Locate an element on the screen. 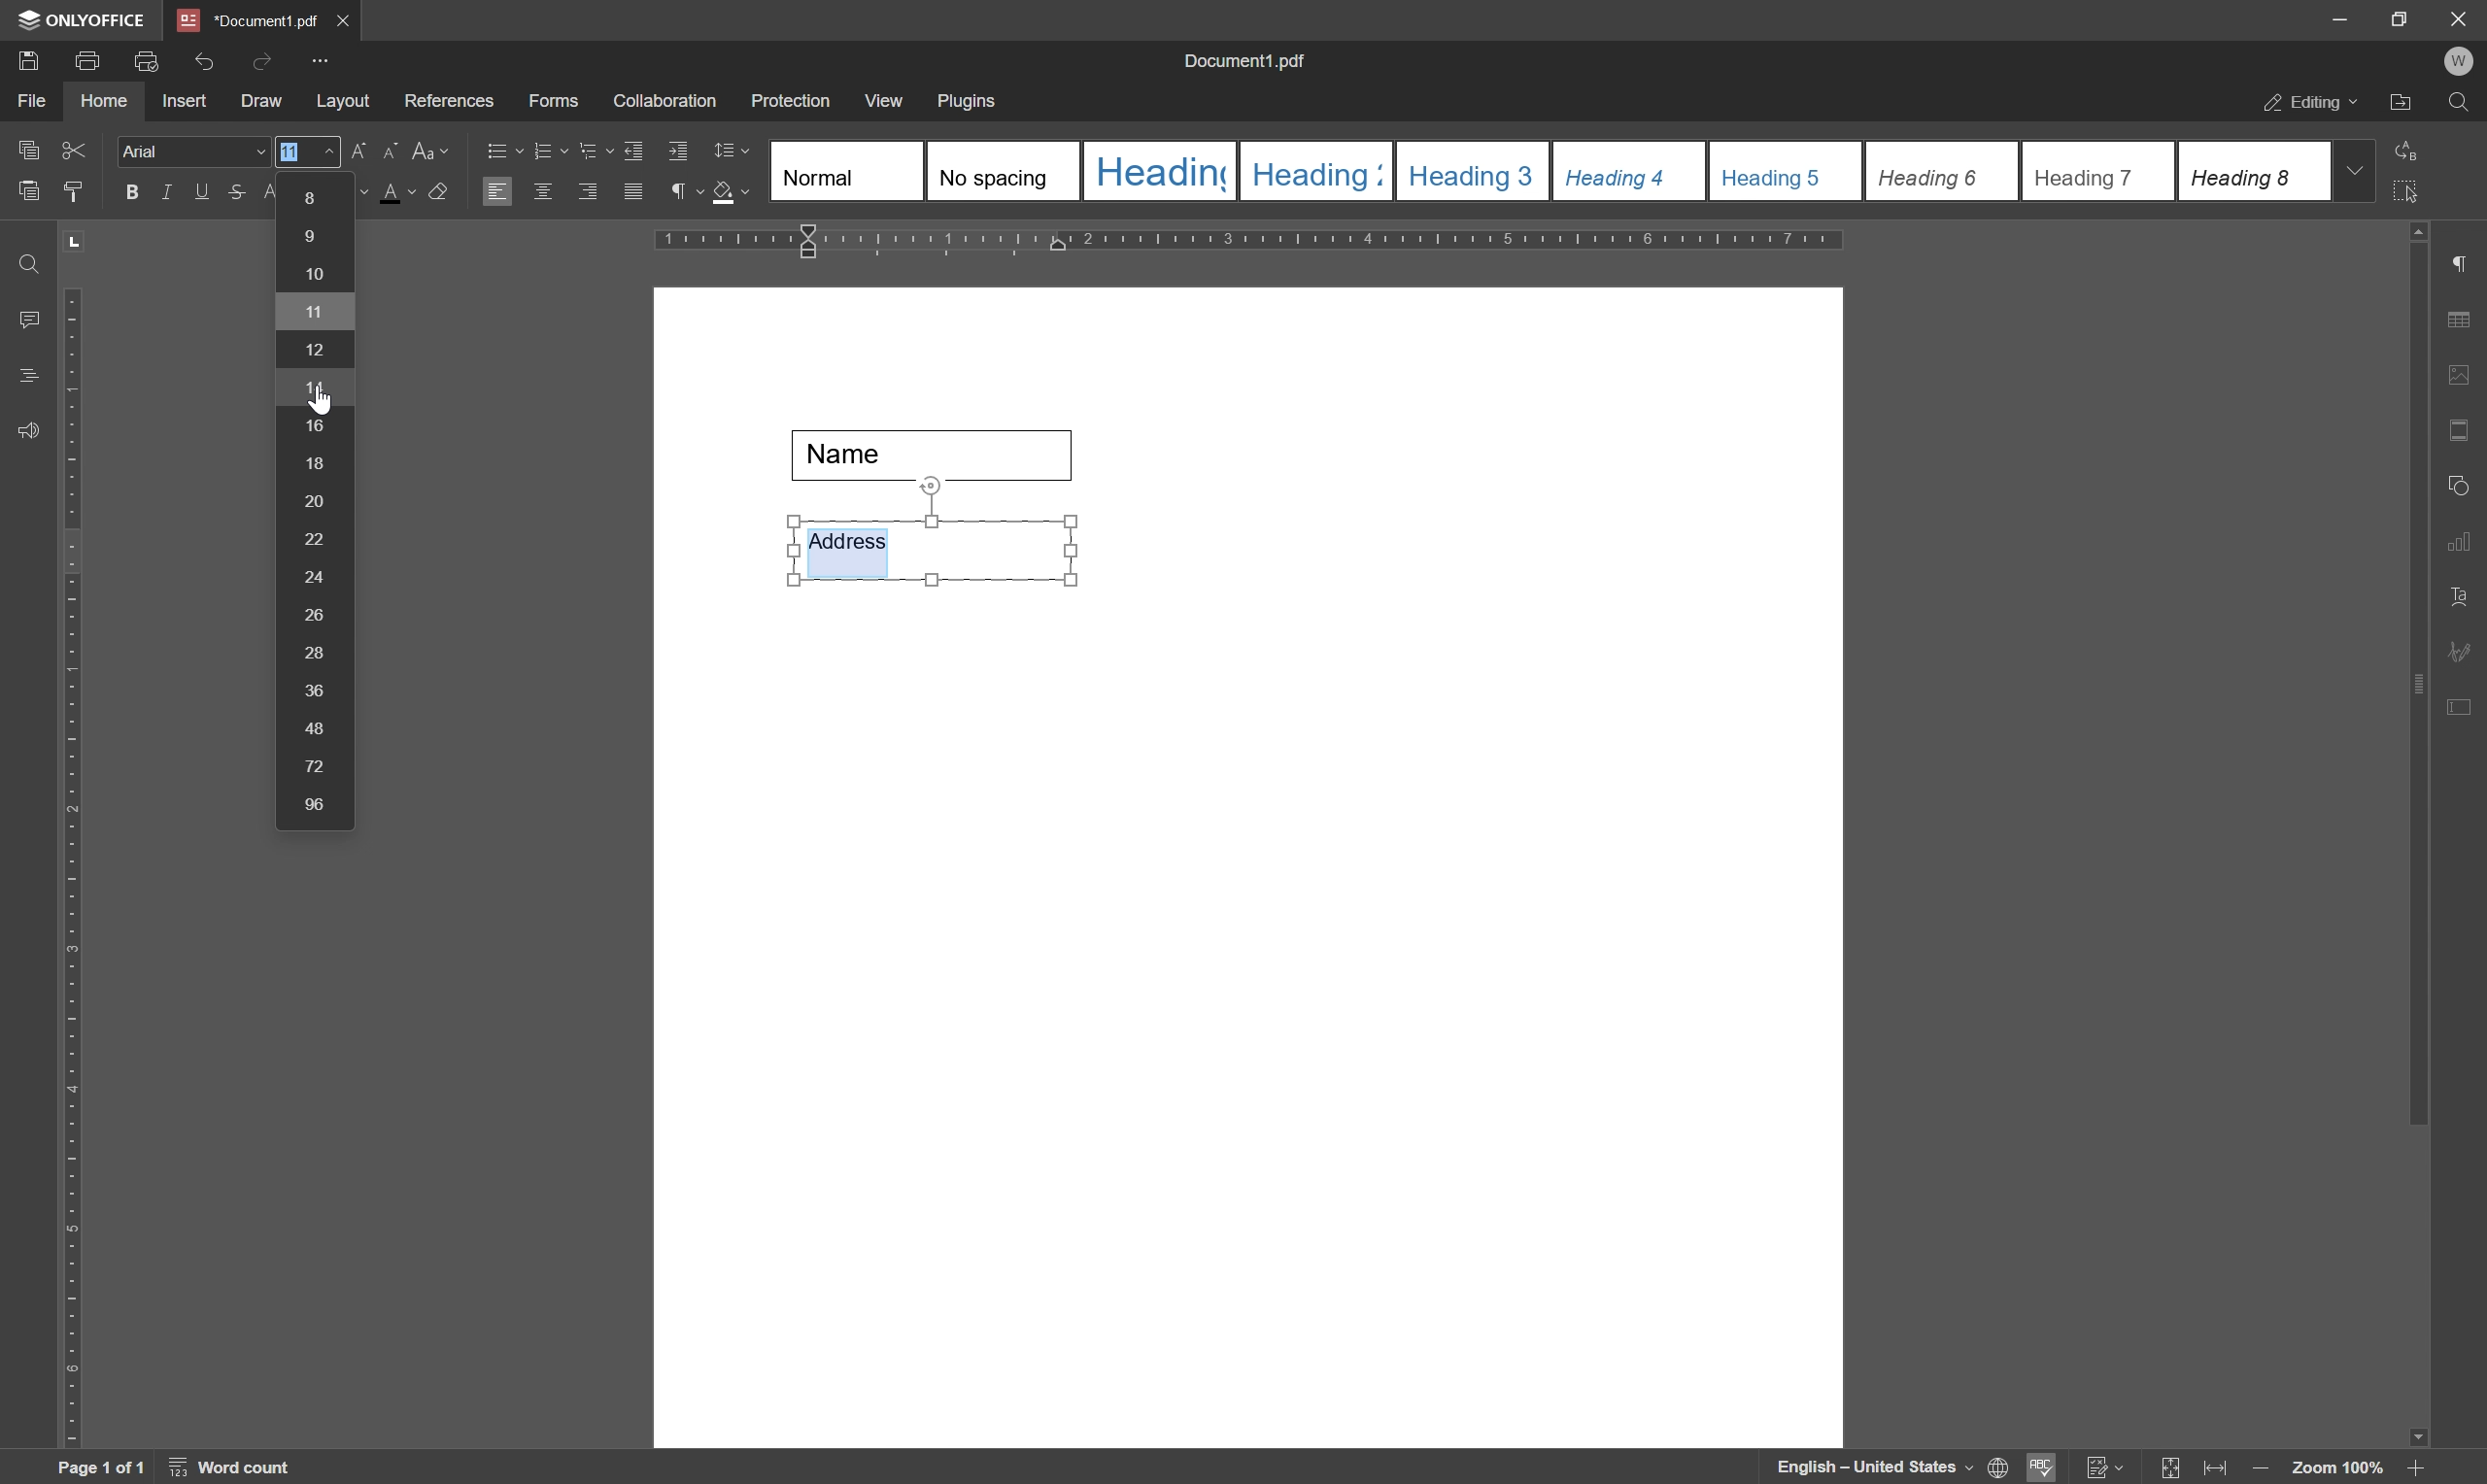  comments is located at coordinates (24, 320).